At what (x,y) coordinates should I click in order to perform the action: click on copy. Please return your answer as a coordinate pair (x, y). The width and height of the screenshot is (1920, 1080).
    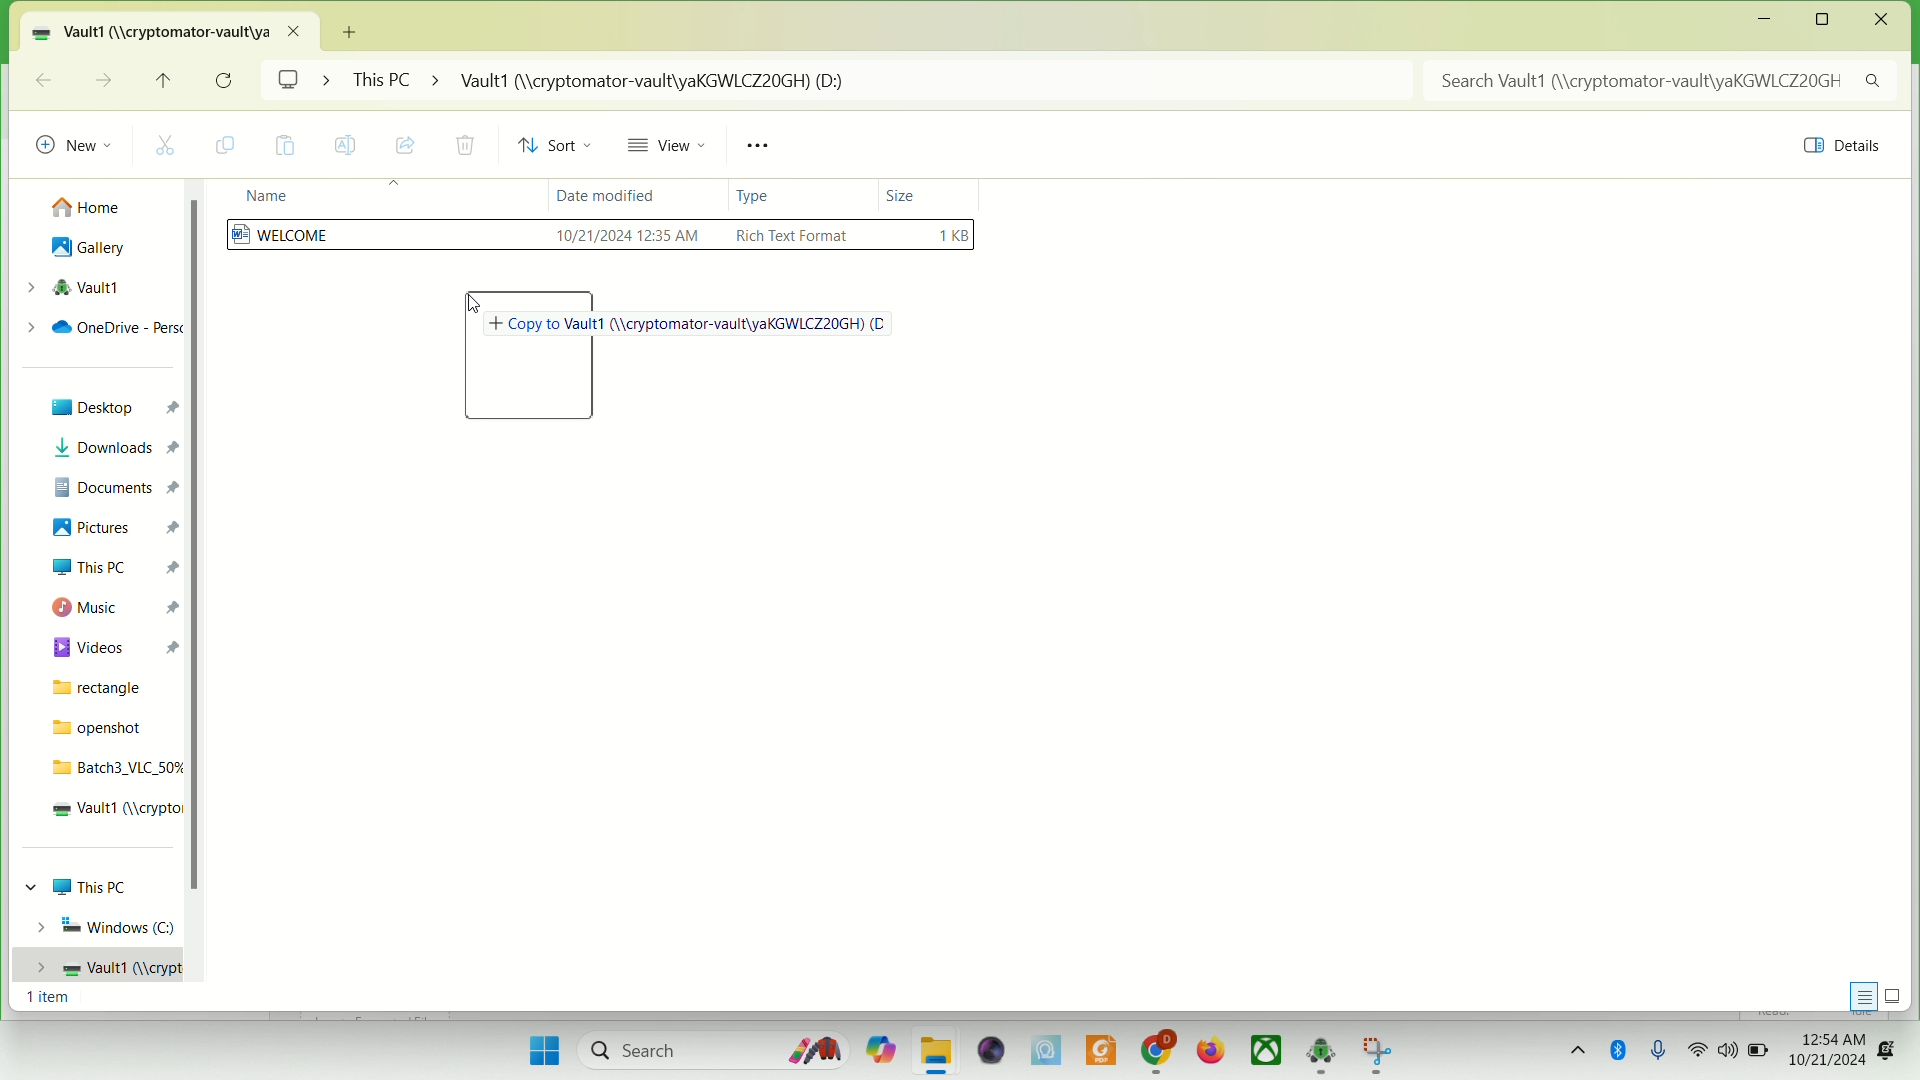
    Looking at the image, I should click on (232, 146).